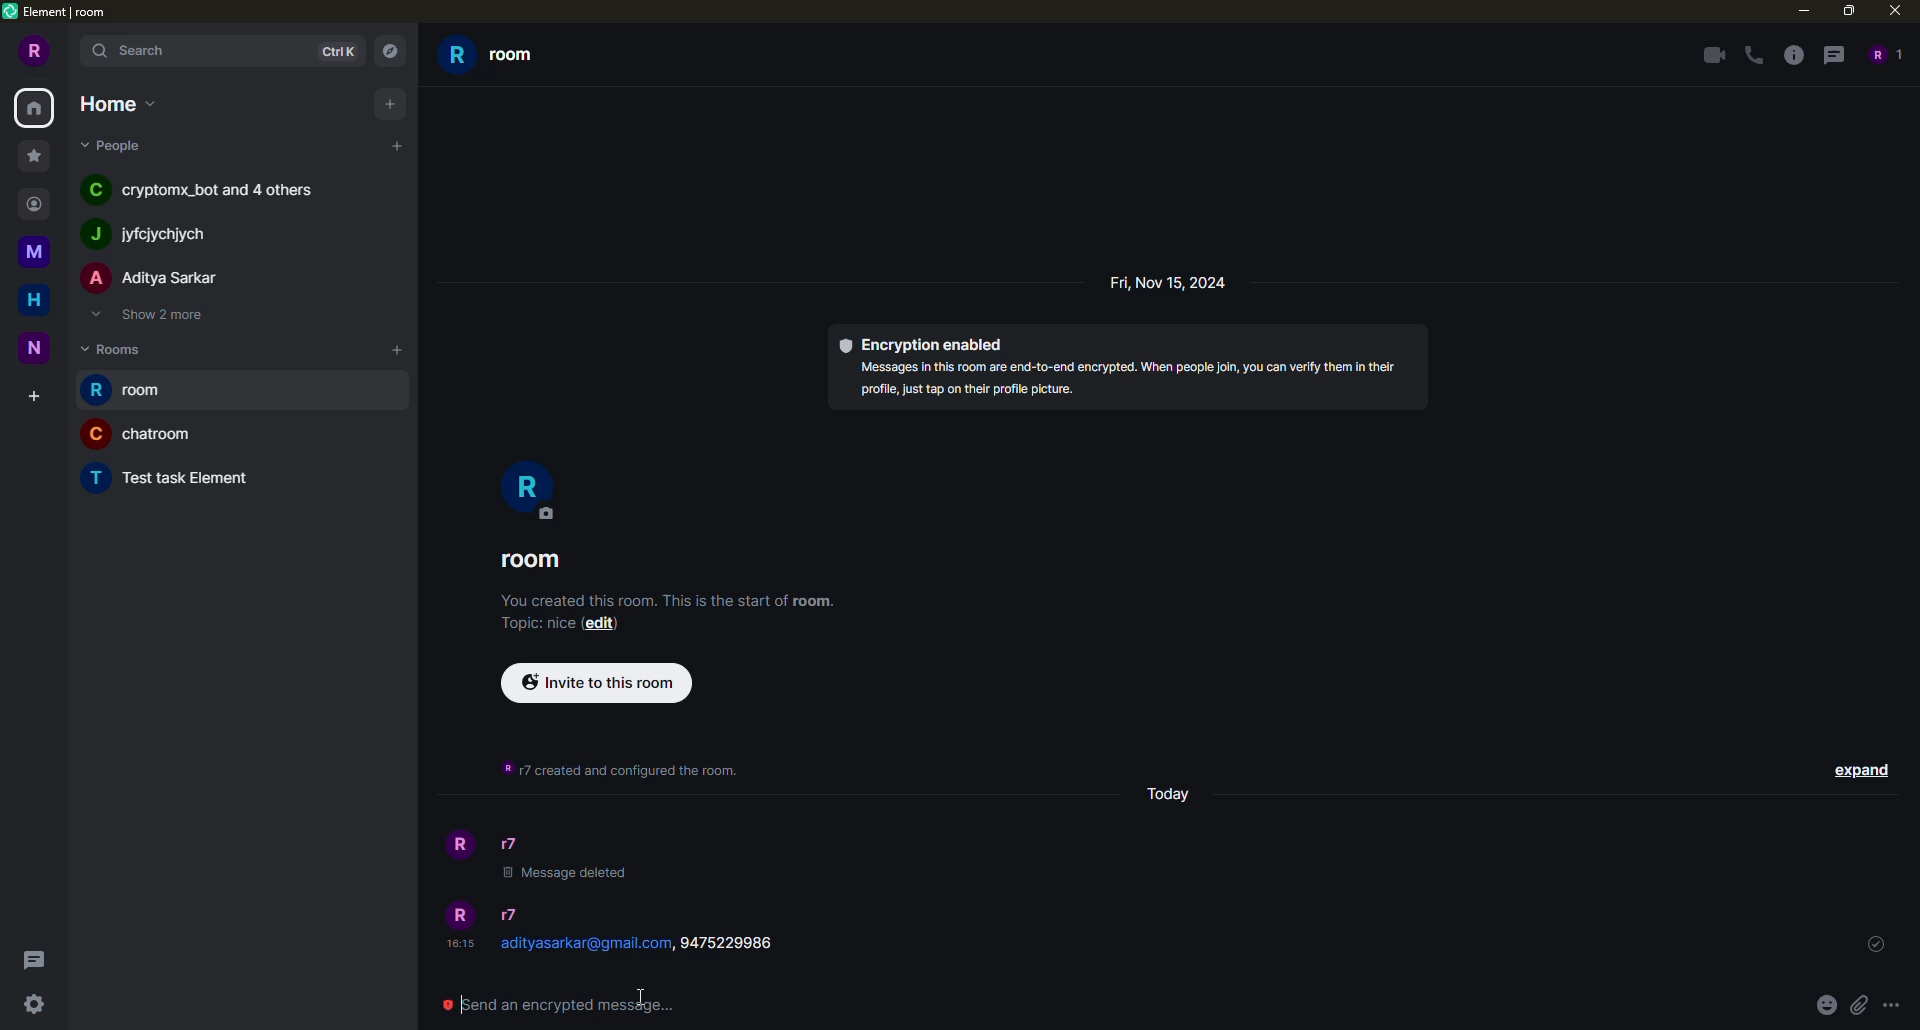  I want to click on favorite, so click(32, 154).